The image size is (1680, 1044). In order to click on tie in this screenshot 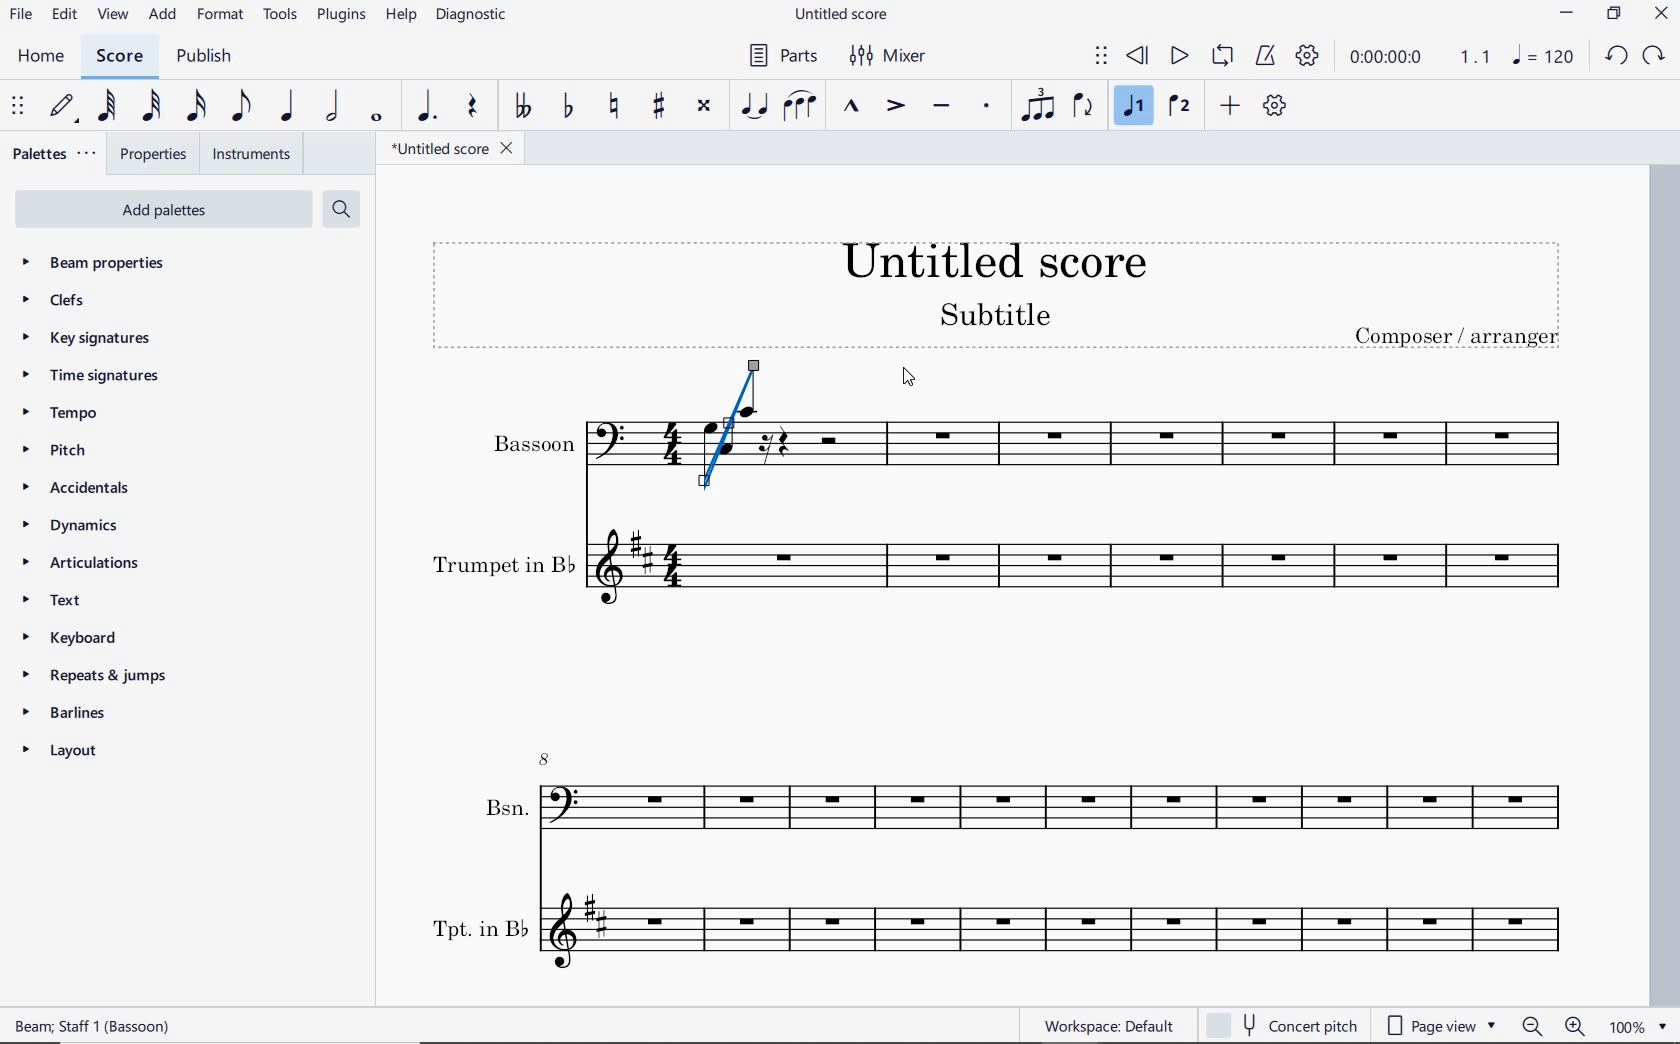, I will do `click(755, 107)`.